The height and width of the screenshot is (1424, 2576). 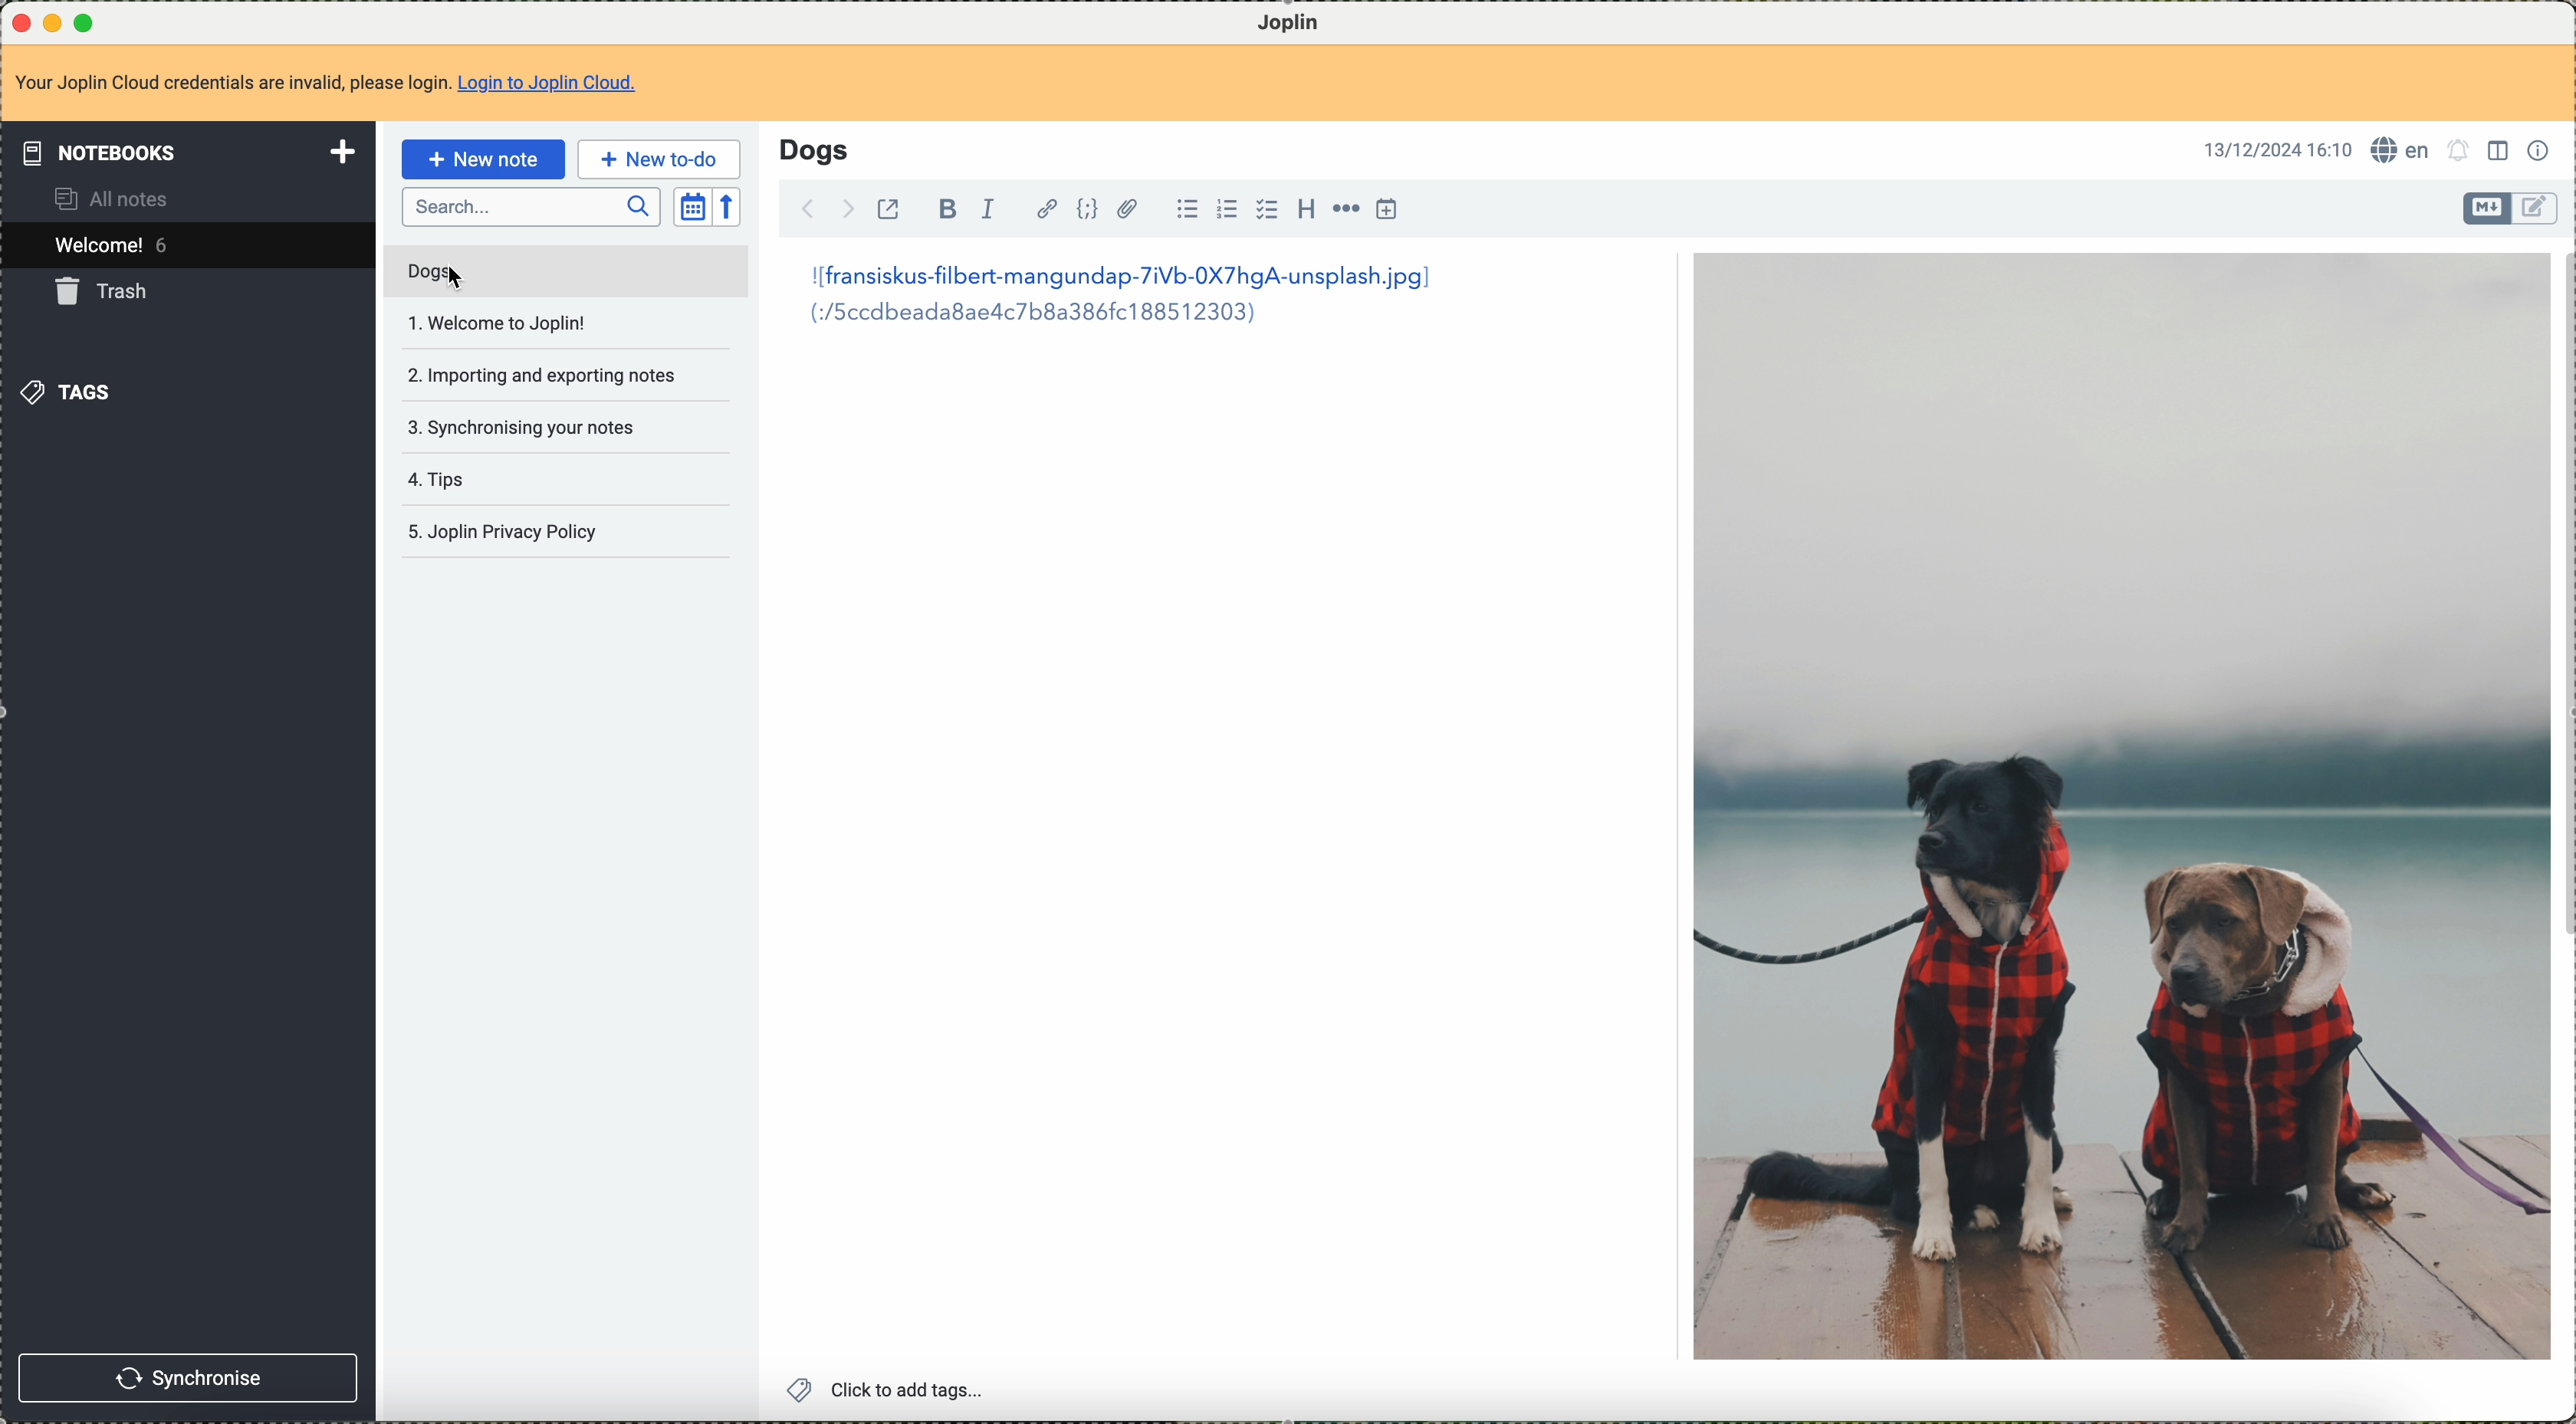 I want to click on minimize program, so click(x=53, y=20).